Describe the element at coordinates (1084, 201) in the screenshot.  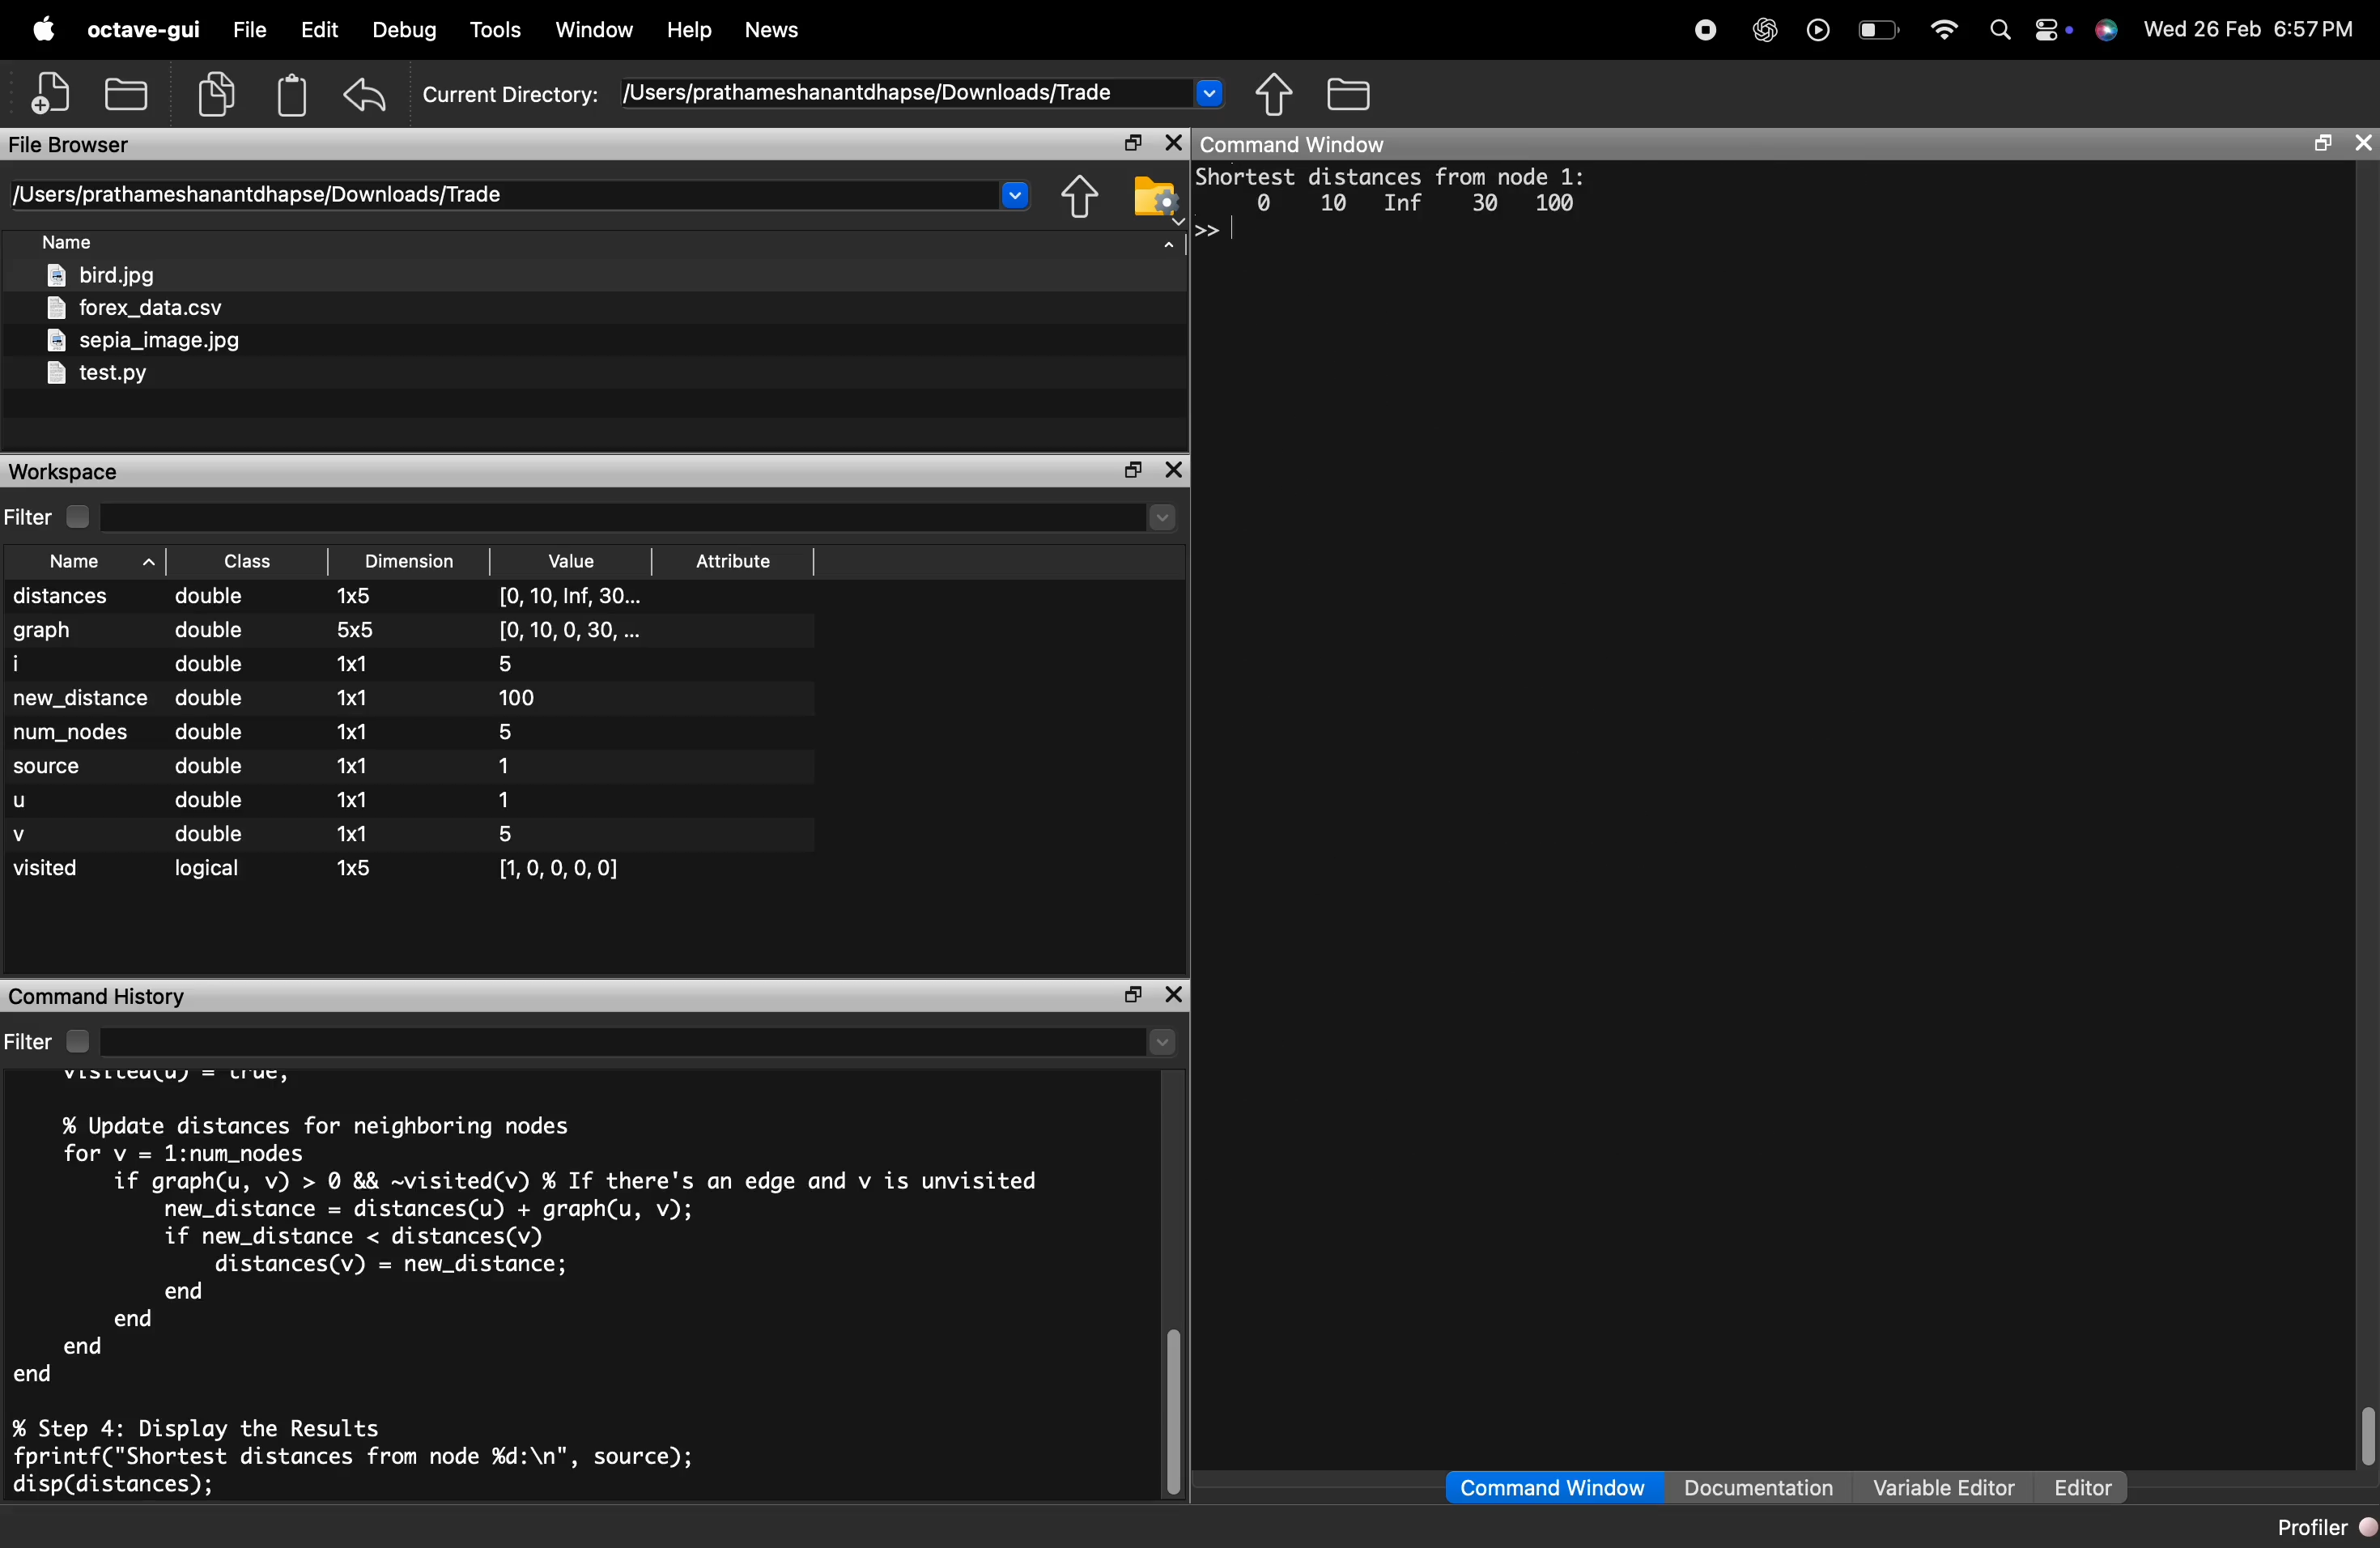
I see `one directory up` at that location.